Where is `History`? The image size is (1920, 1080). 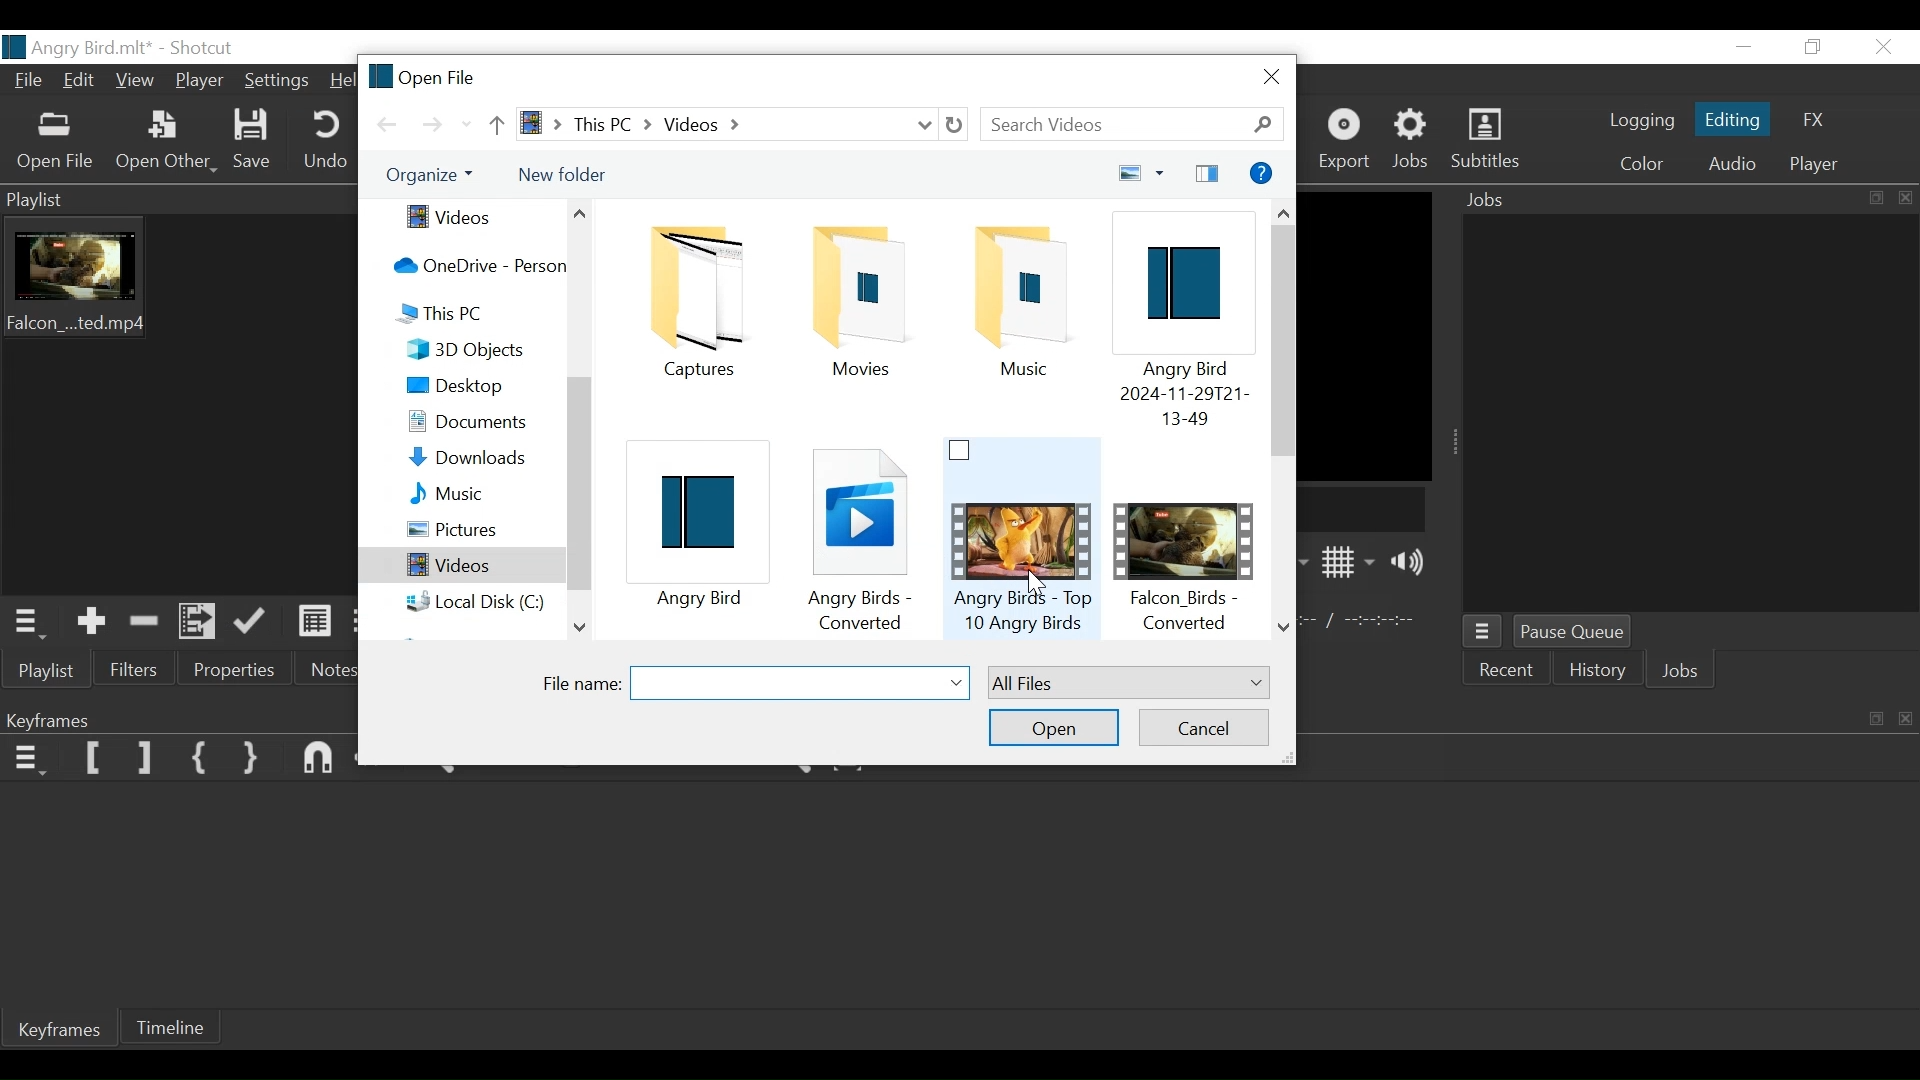
History is located at coordinates (1597, 669).